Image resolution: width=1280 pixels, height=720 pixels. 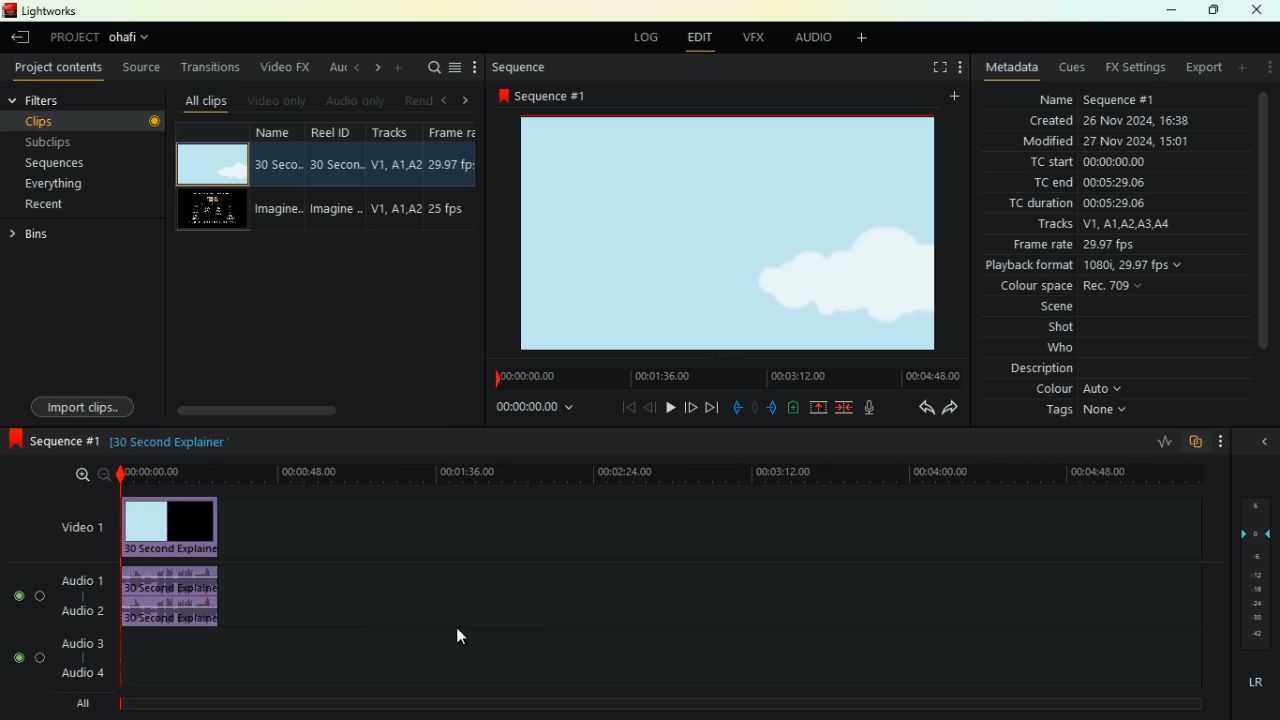 I want to click on video only, so click(x=278, y=100).